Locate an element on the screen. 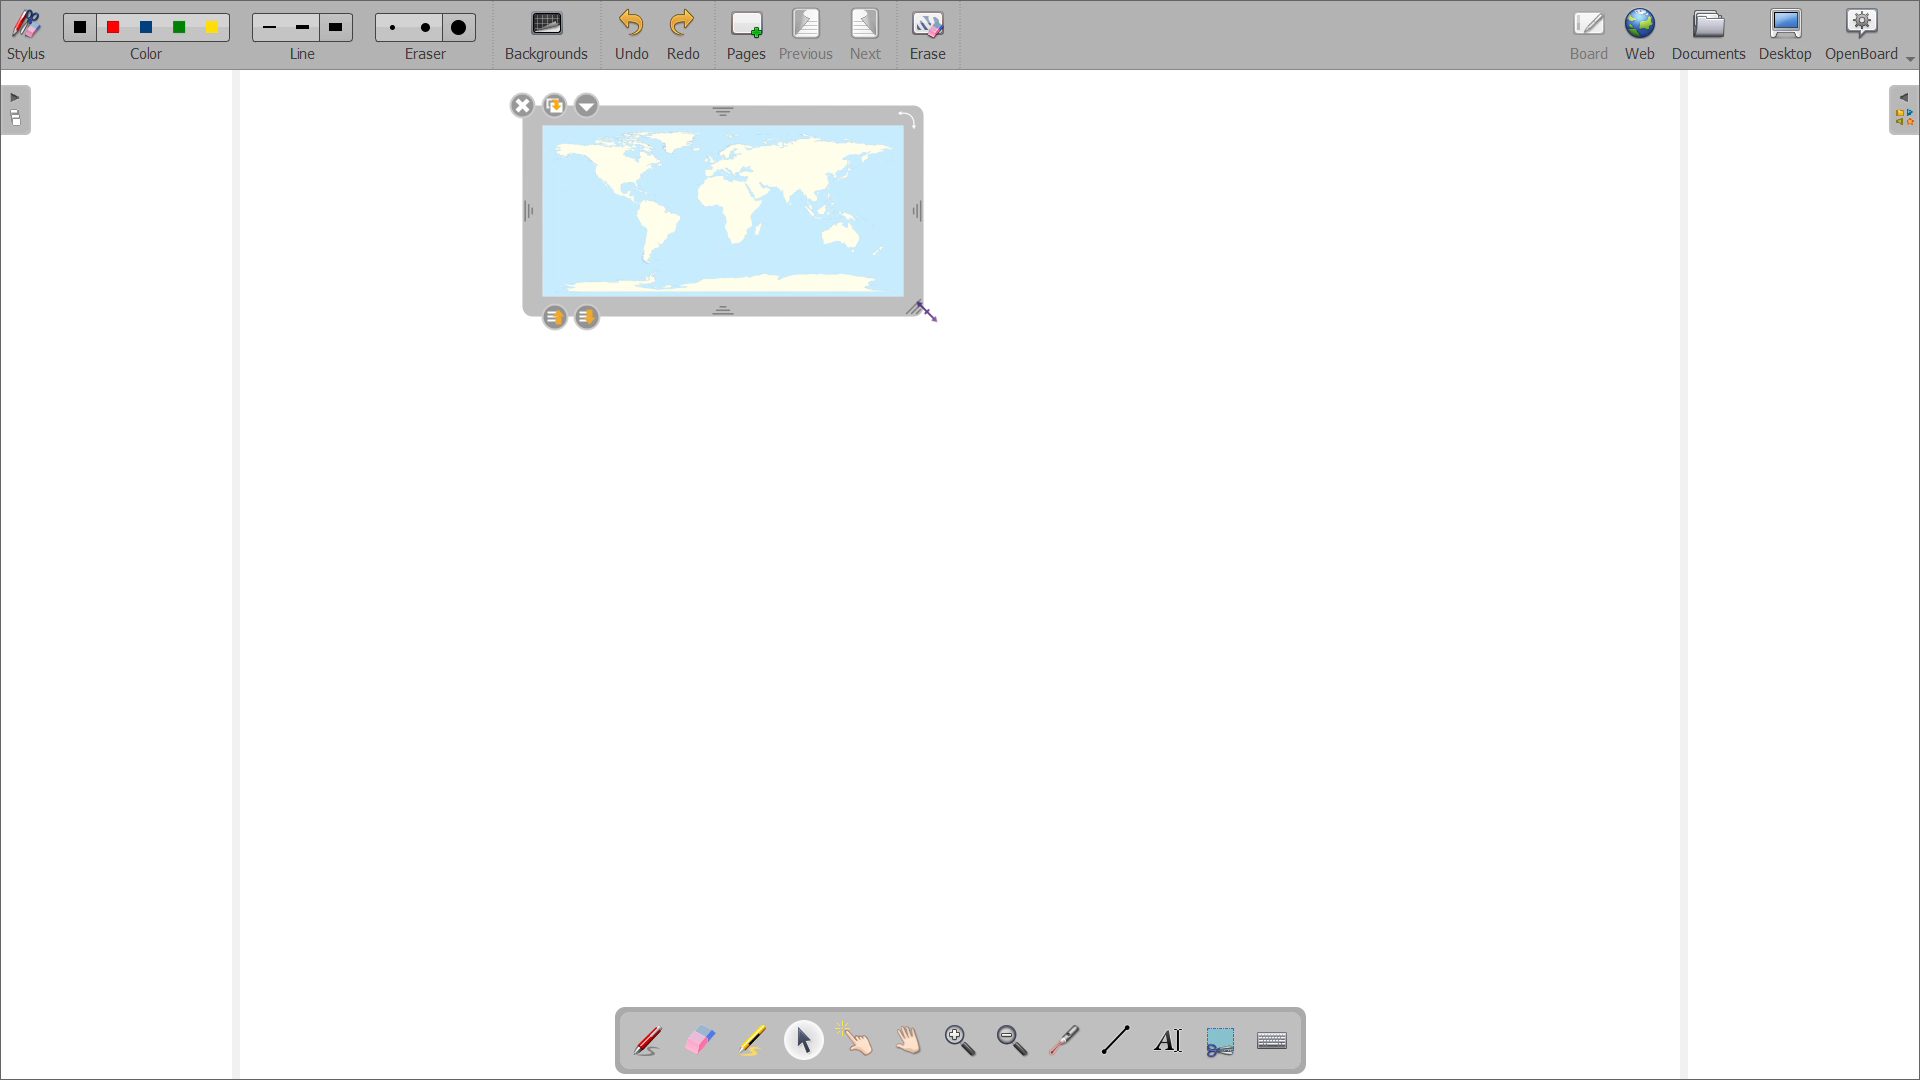 The image size is (1920, 1080). write text is located at coordinates (1168, 1041).